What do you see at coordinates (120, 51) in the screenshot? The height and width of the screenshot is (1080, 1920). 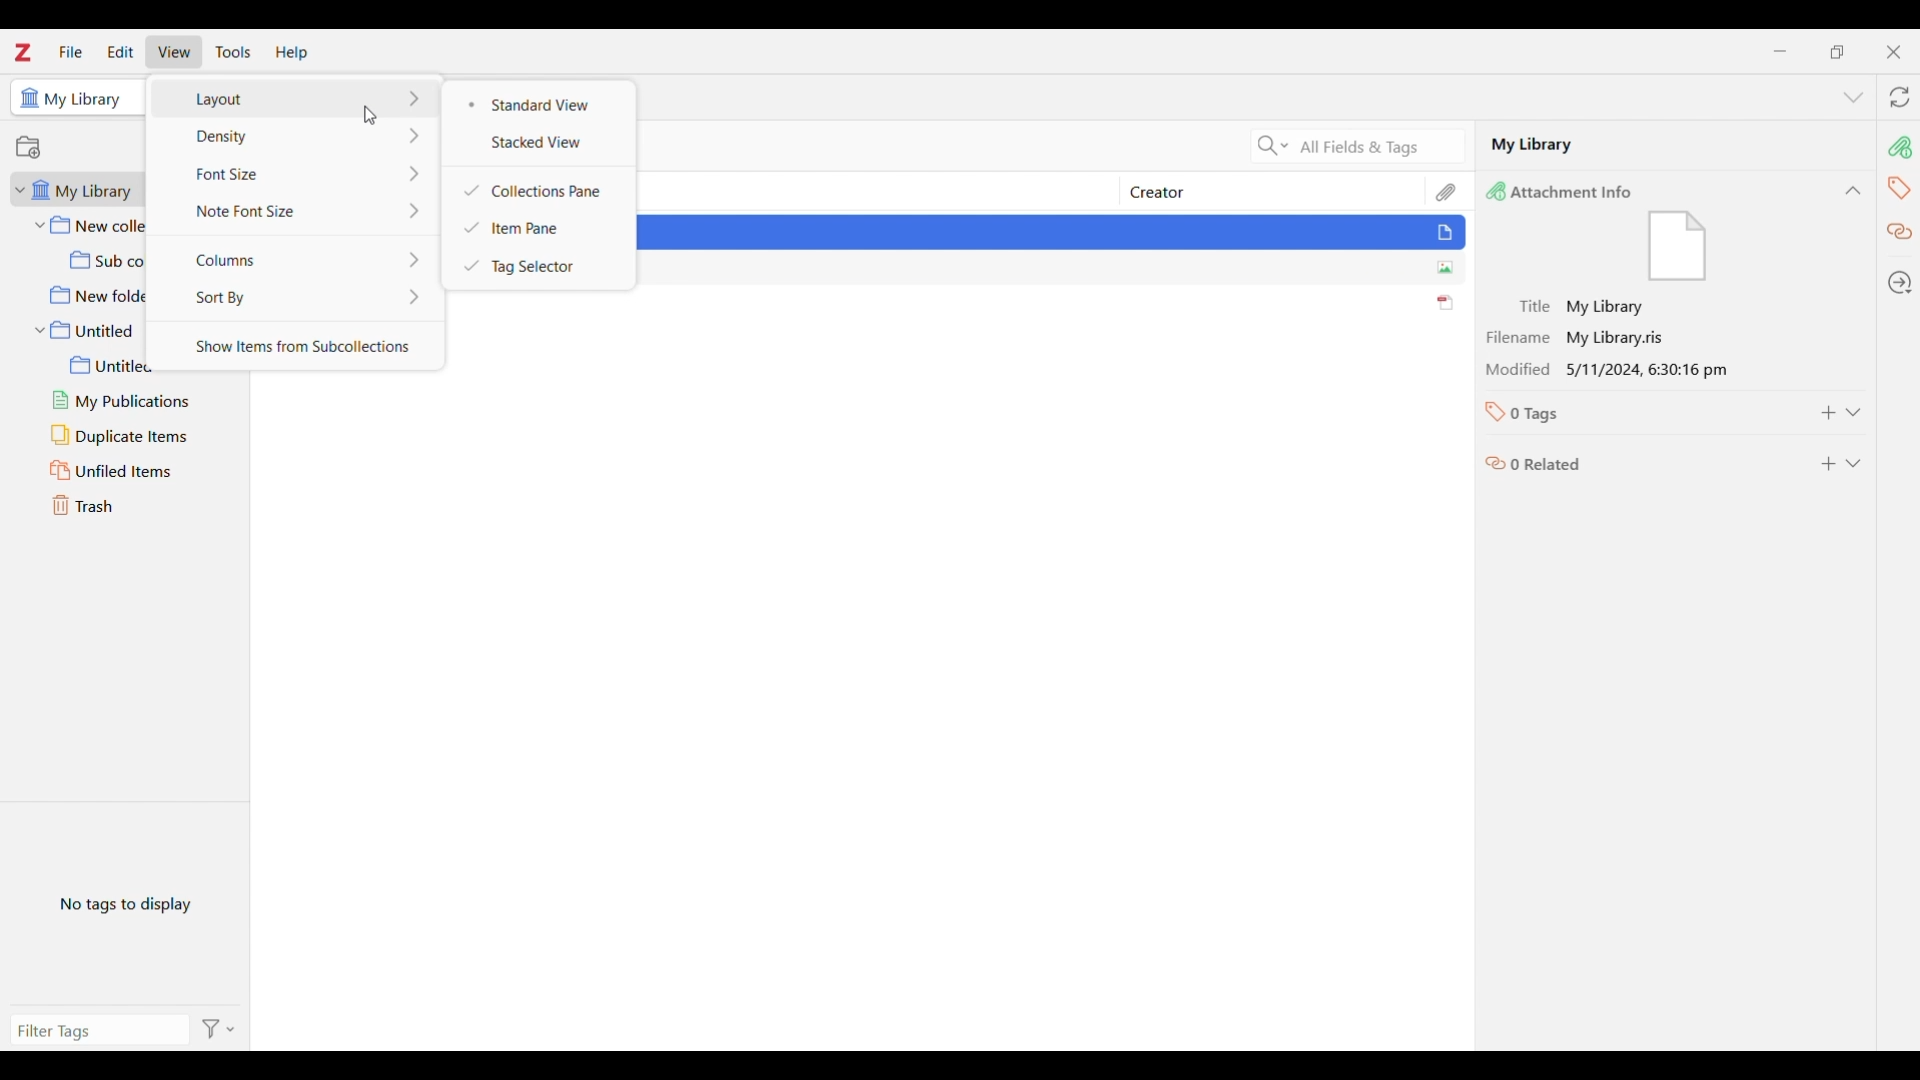 I see `Edit menu` at bounding box center [120, 51].